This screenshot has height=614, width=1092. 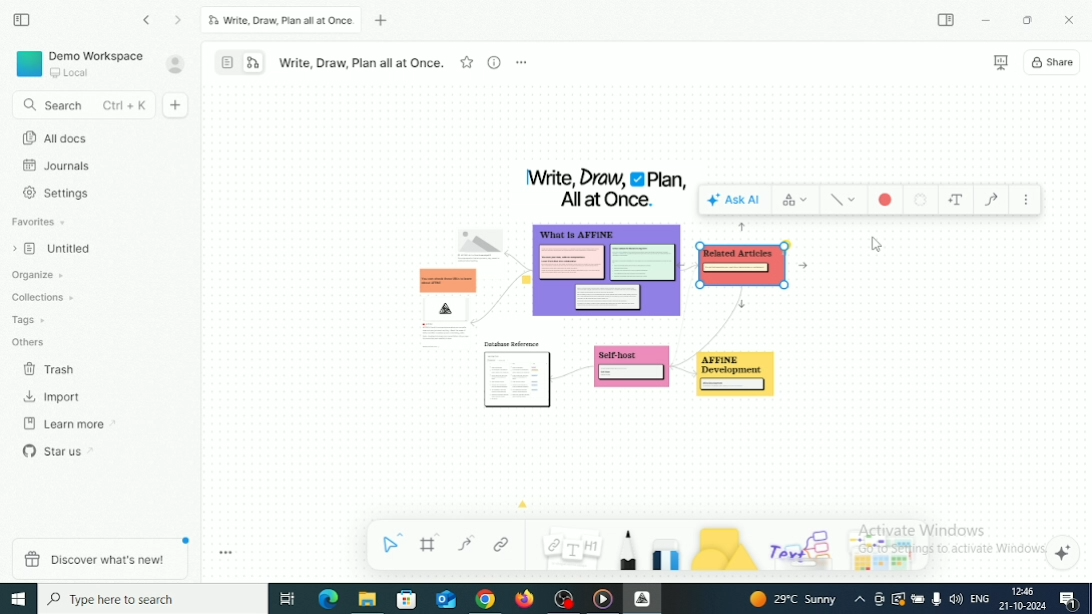 I want to click on Windows, so click(x=19, y=599).